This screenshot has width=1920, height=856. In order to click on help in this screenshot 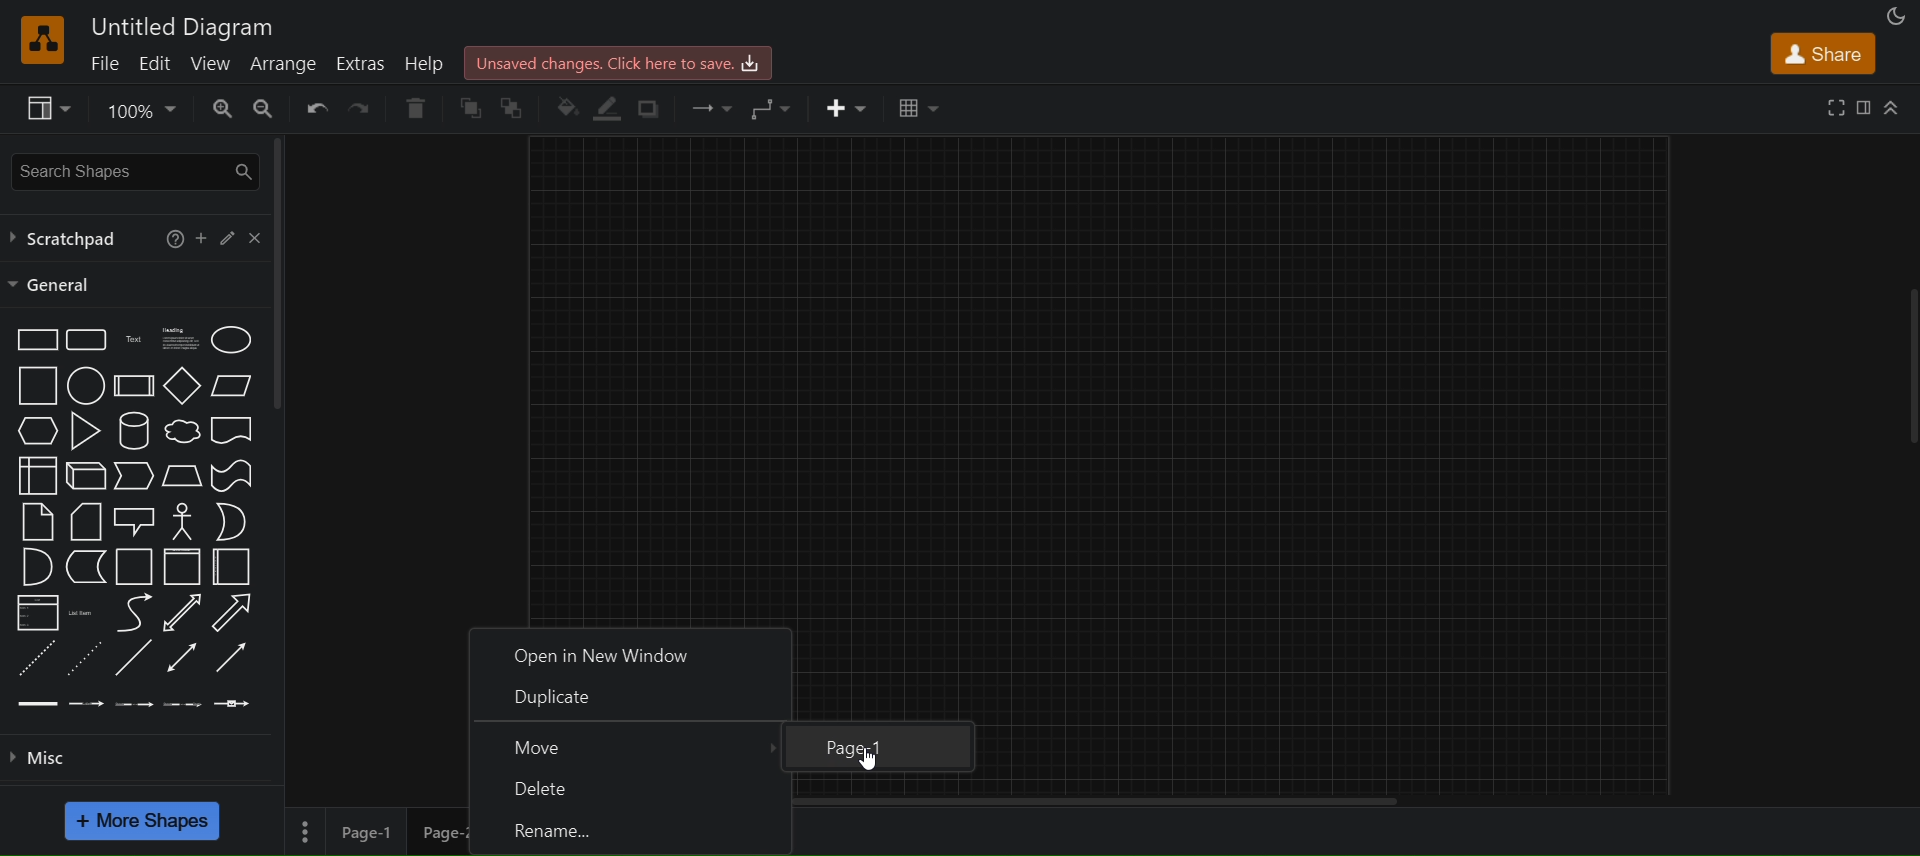, I will do `click(171, 239)`.